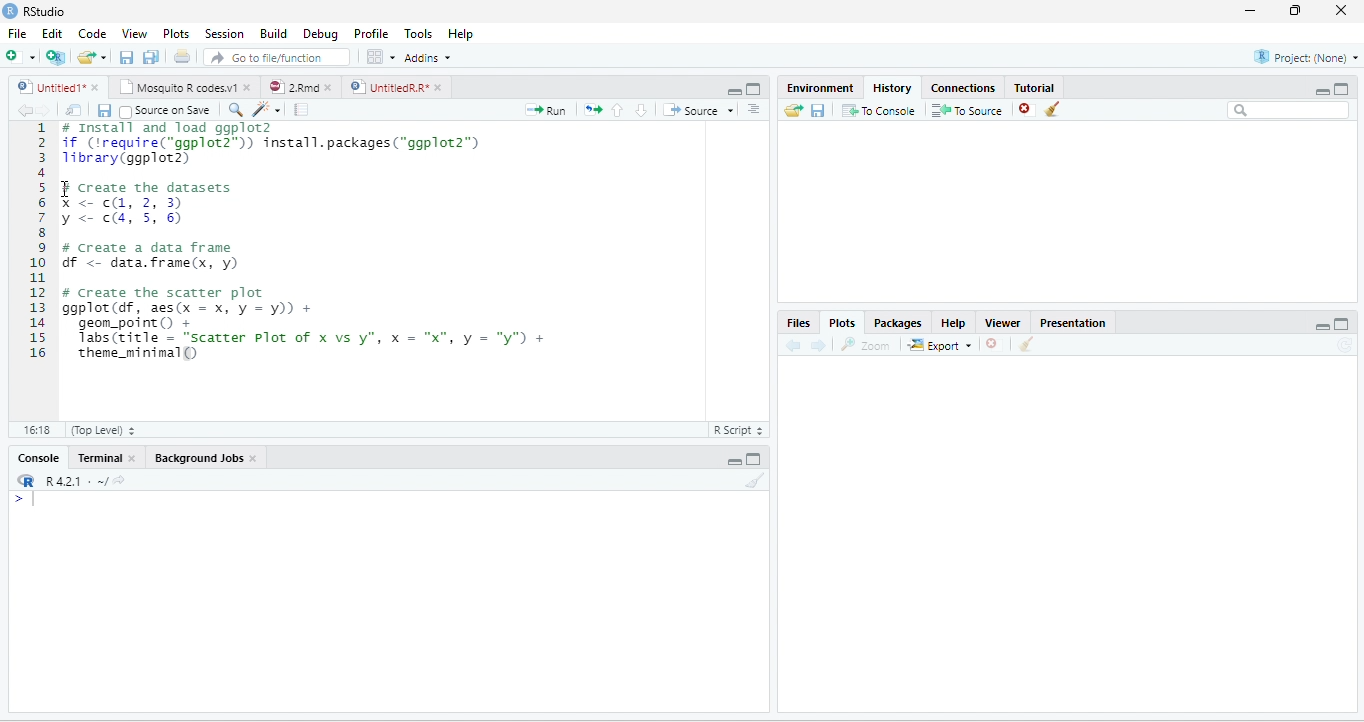 The height and width of the screenshot is (722, 1364). What do you see at coordinates (254, 459) in the screenshot?
I see `close` at bounding box center [254, 459].